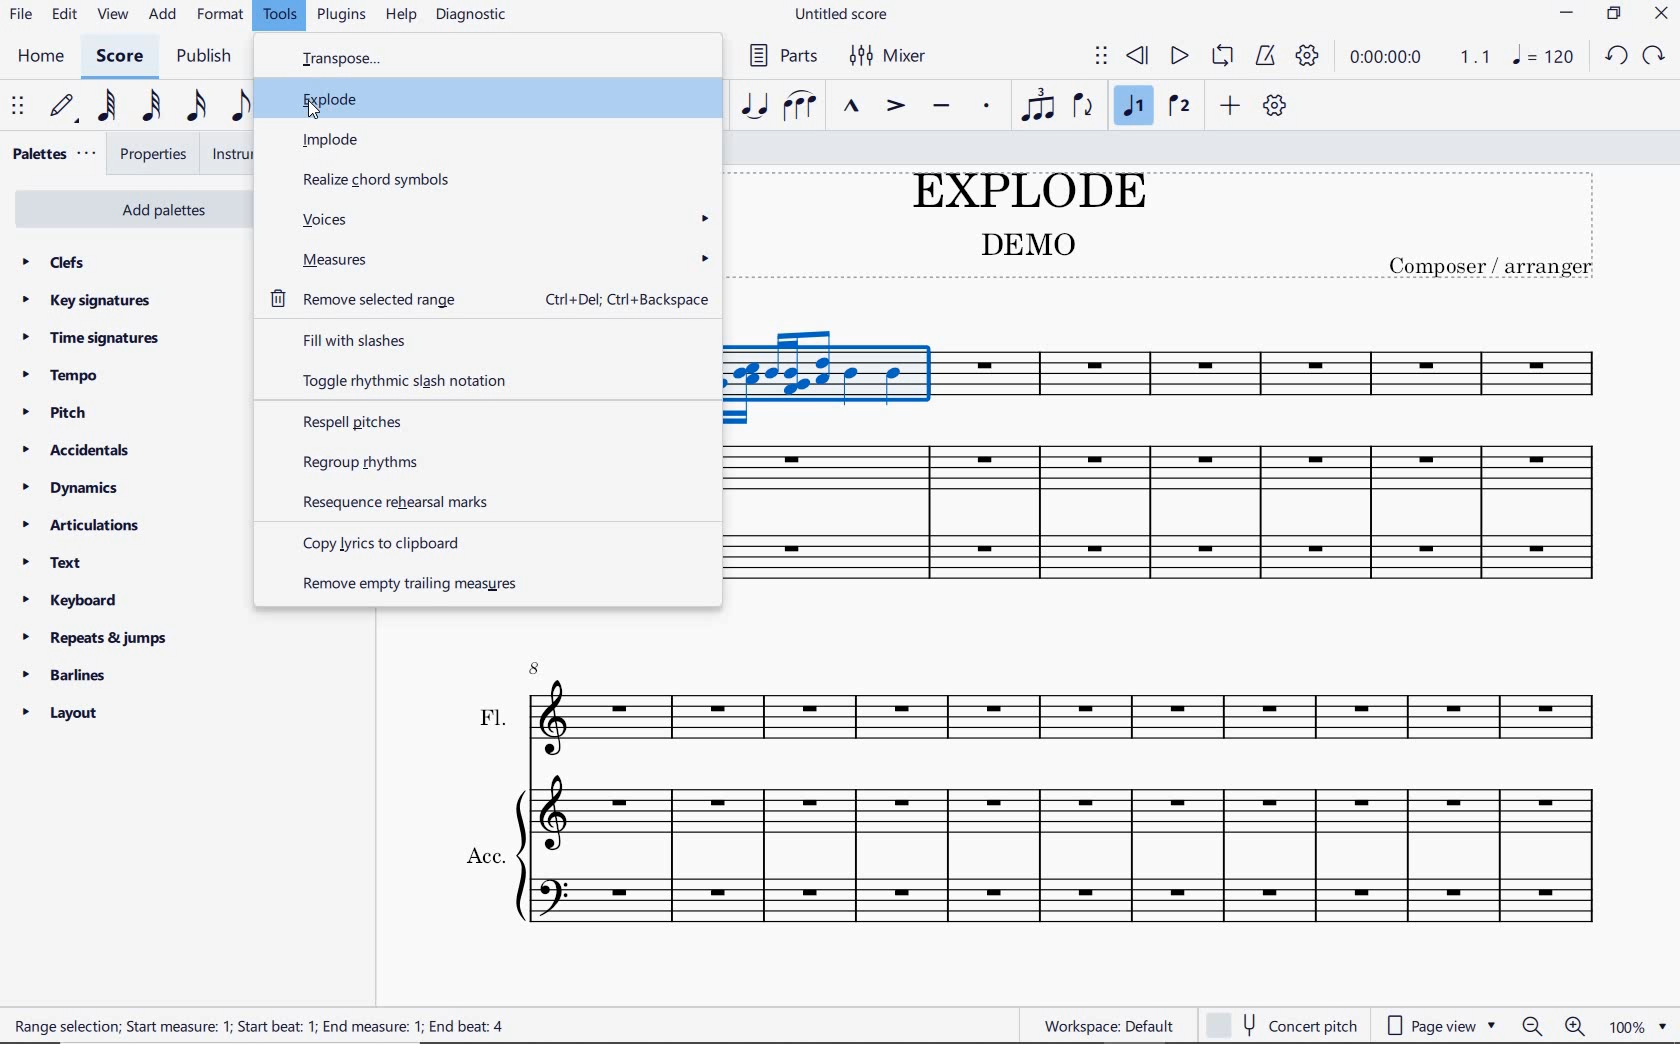 Image resolution: width=1680 pixels, height=1044 pixels. I want to click on 32nd note, so click(152, 108).